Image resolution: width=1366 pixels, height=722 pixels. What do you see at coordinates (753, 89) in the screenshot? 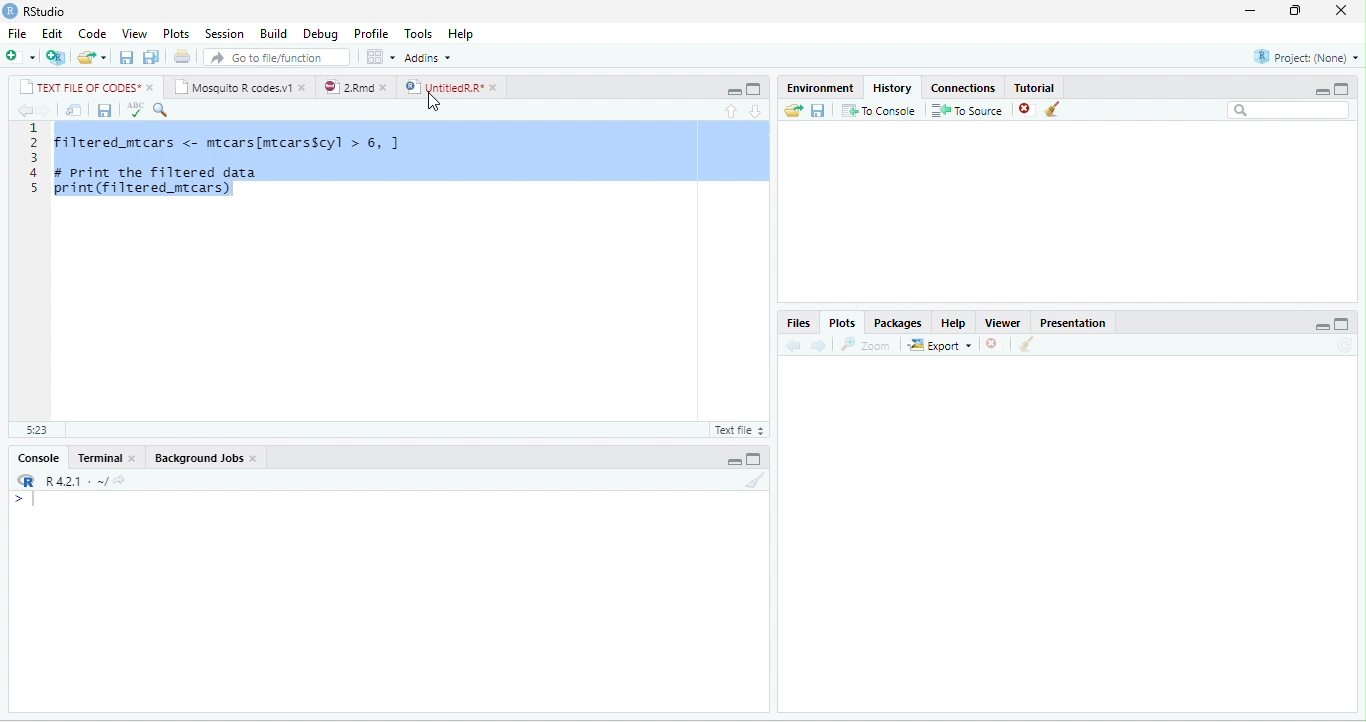
I see `maximize` at bounding box center [753, 89].